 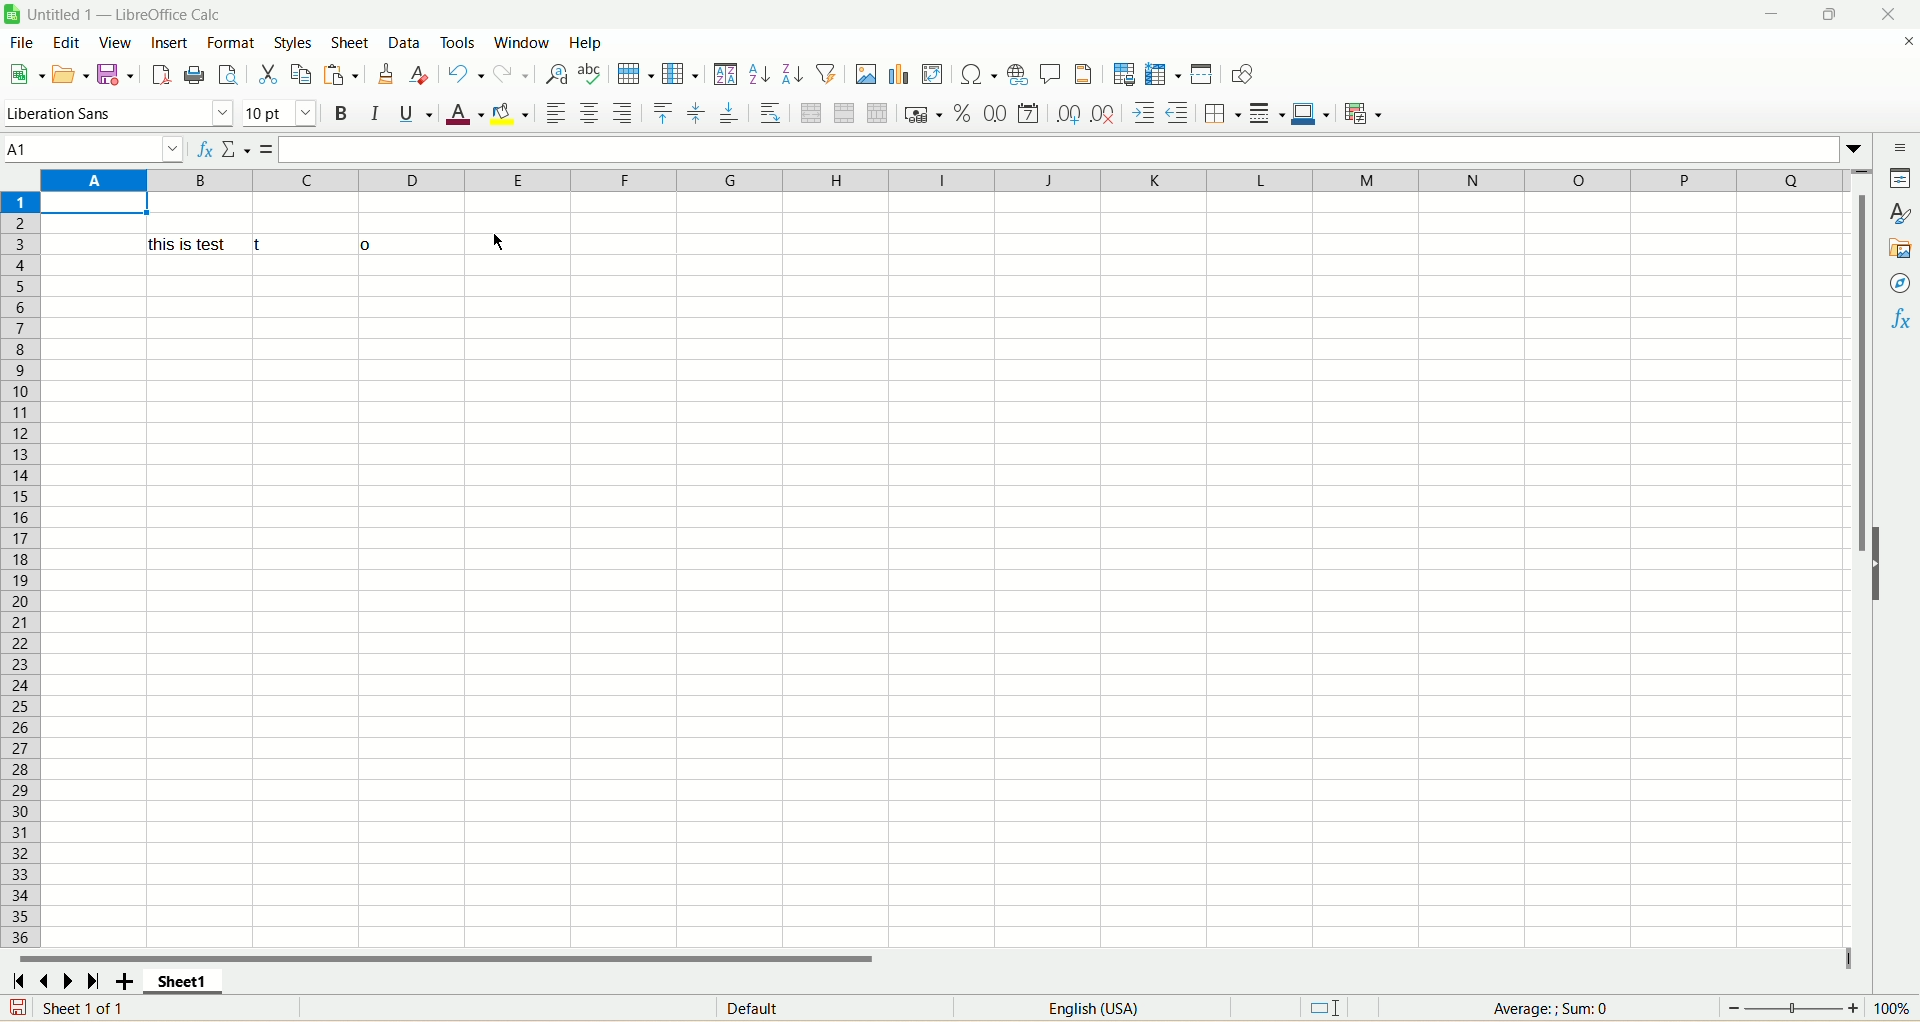 I want to click on border color, so click(x=1309, y=113).